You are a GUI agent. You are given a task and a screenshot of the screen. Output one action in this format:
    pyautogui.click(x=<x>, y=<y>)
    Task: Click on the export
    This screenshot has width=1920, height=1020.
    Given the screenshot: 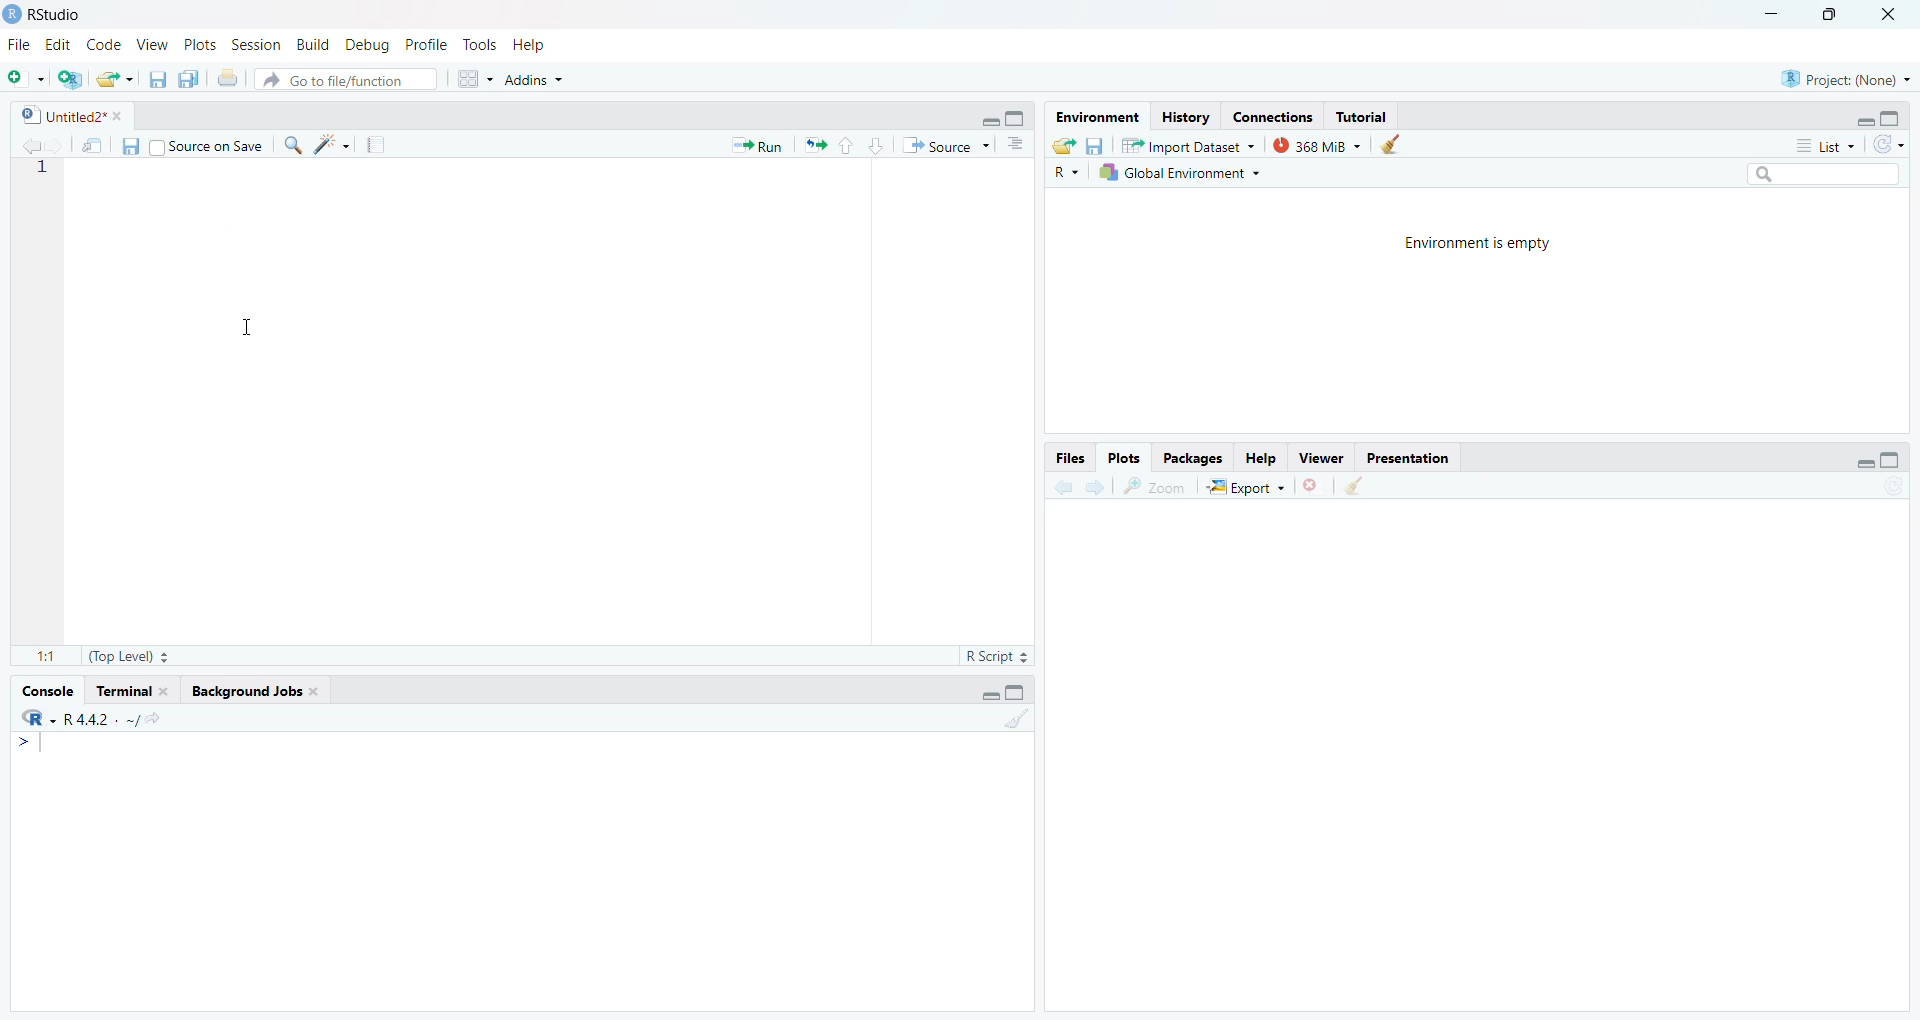 What is the action you would take?
    pyautogui.click(x=820, y=148)
    